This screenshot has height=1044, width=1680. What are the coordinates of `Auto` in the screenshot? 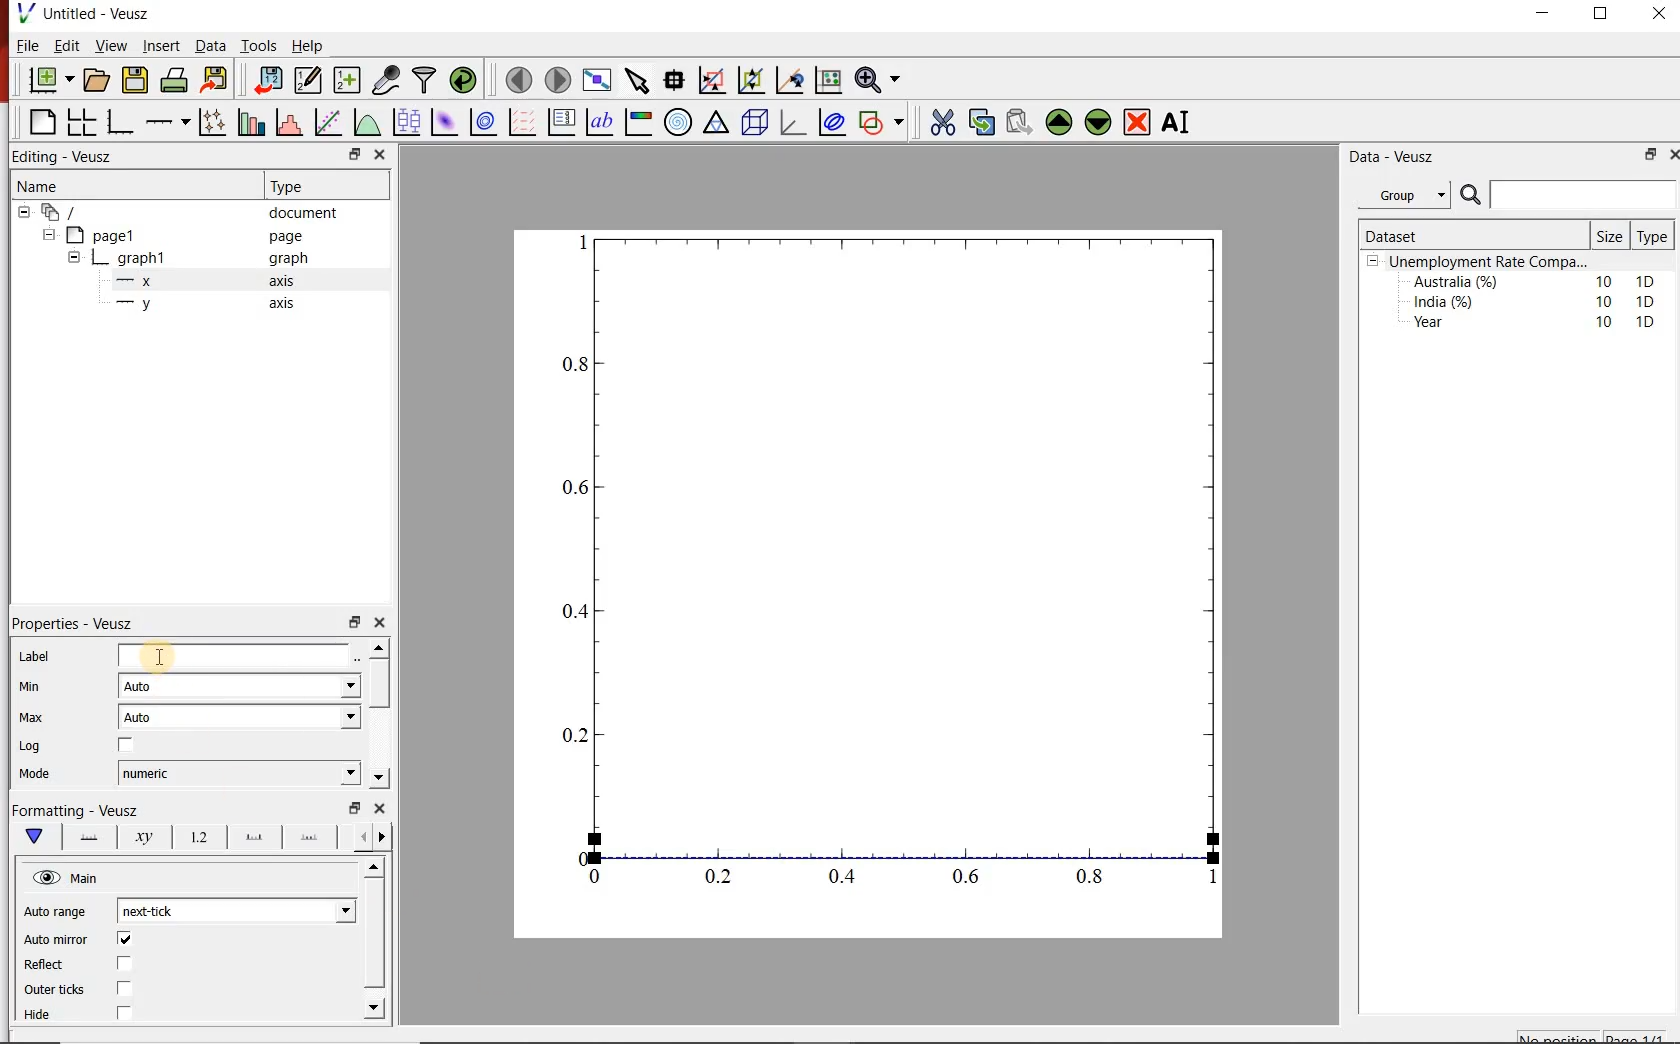 It's located at (240, 686).